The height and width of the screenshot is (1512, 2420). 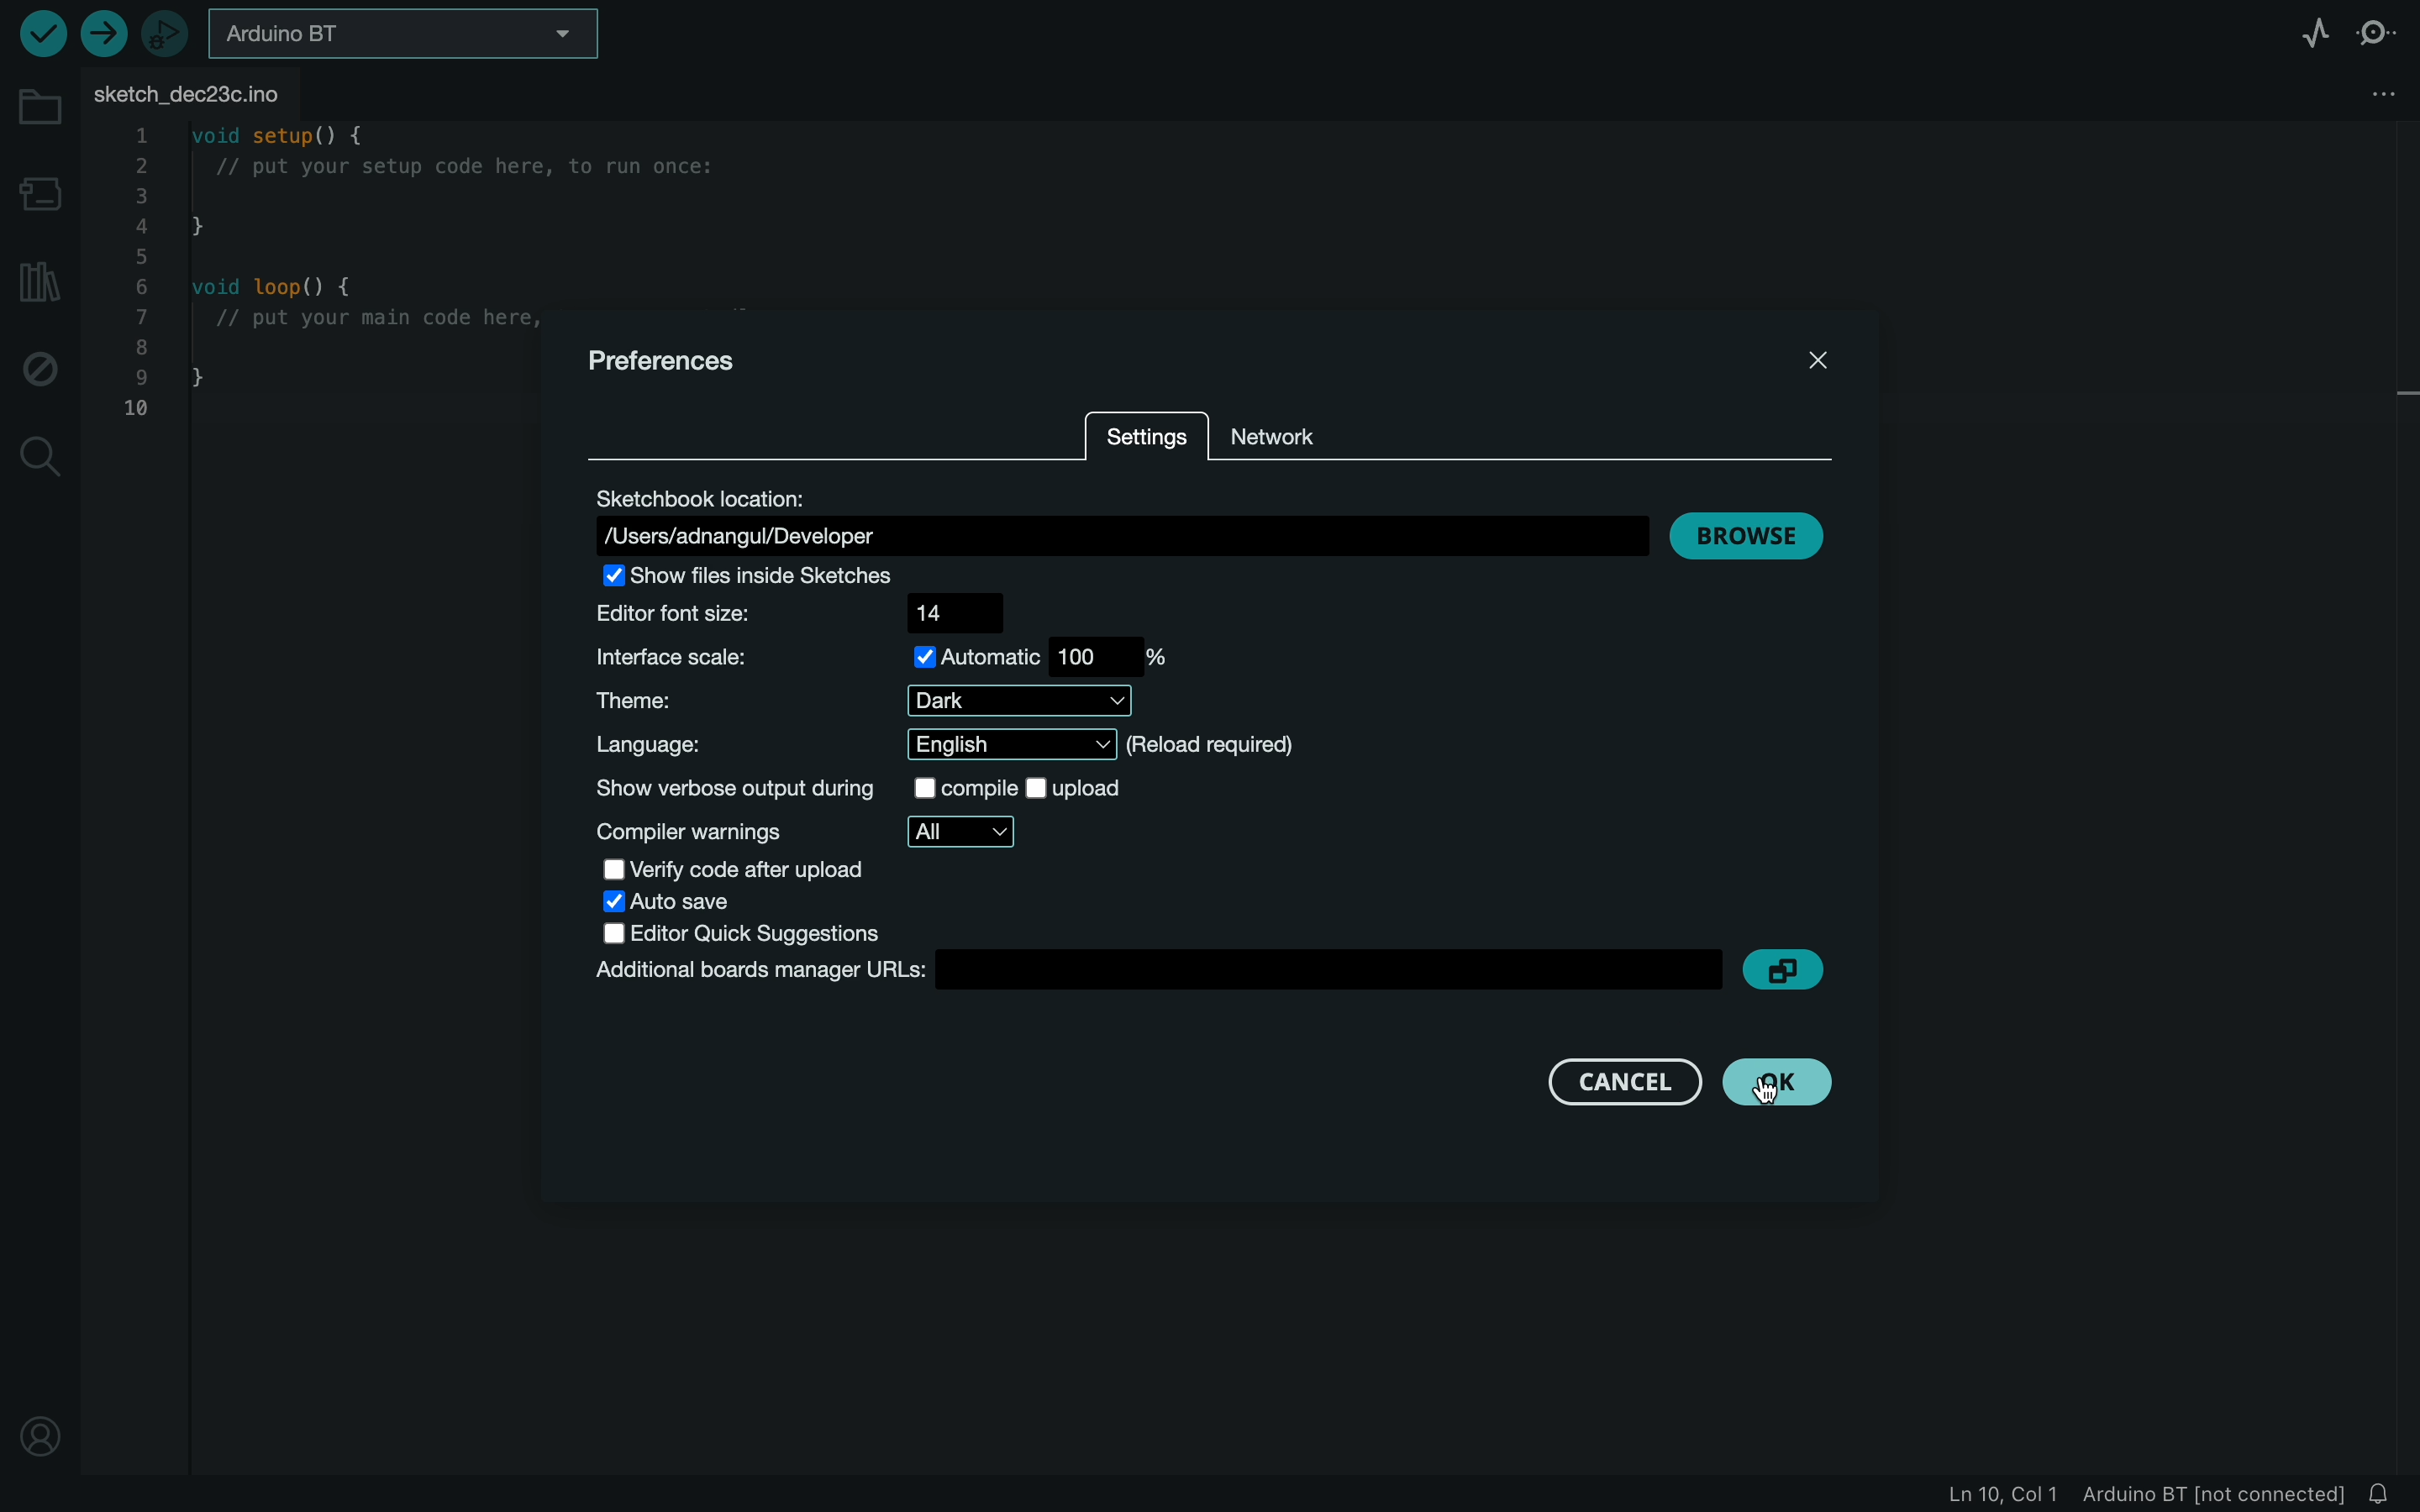 What do you see at coordinates (2374, 92) in the screenshot?
I see `file manager` at bounding box center [2374, 92].